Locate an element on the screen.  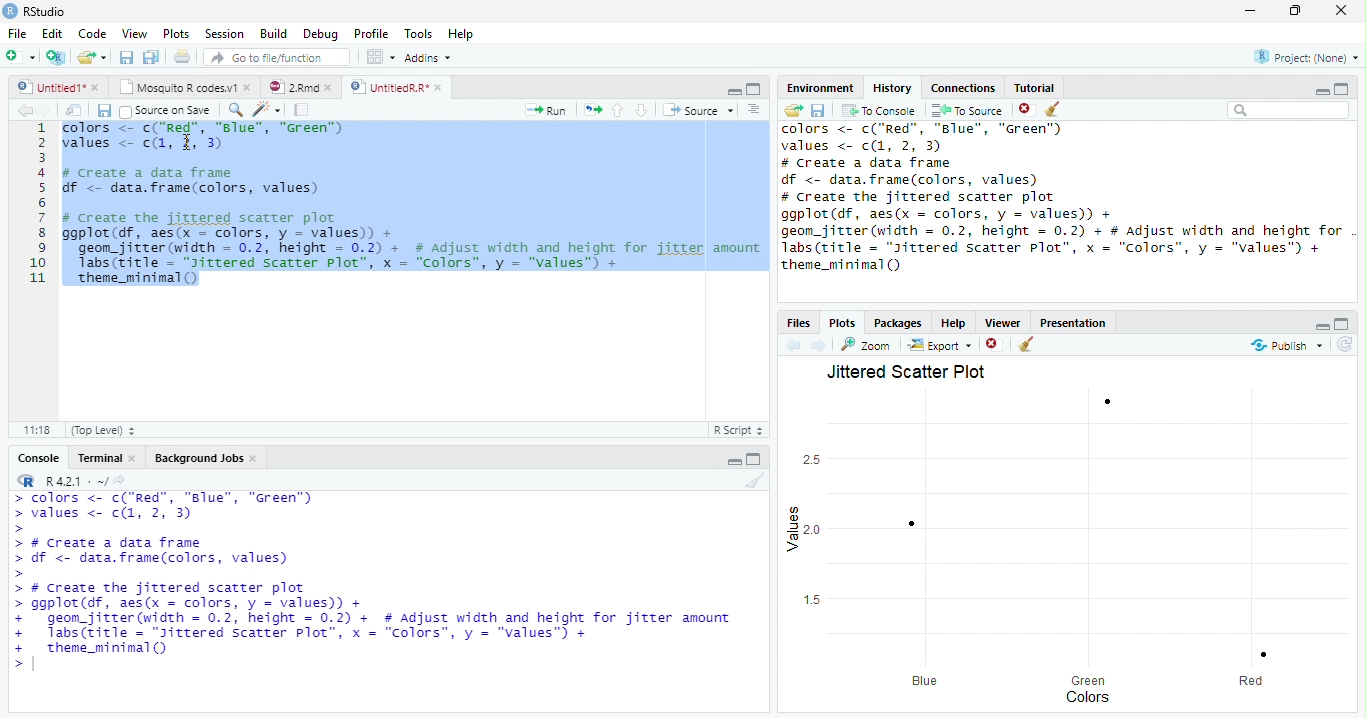
Project: (None) is located at coordinates (1306, 57).